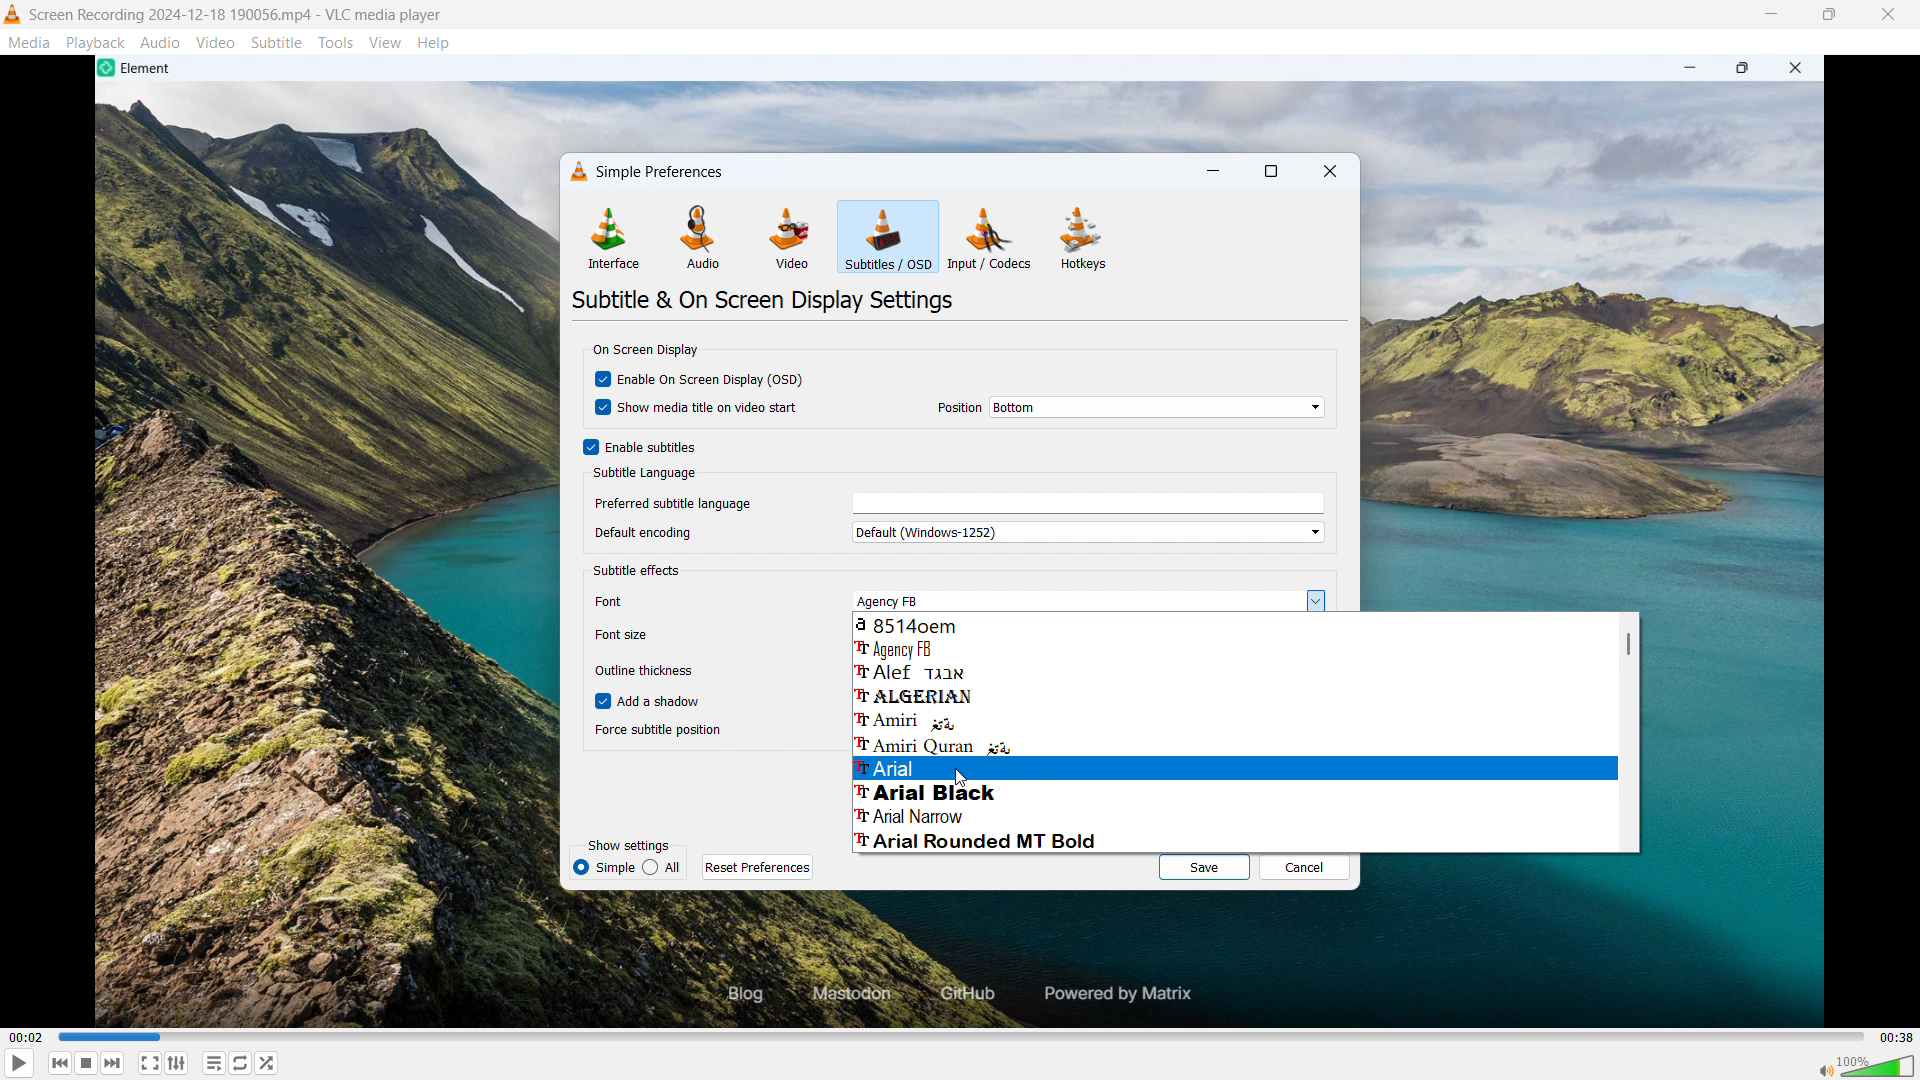  Describe the element at coordinates (1157, 407) in the screenshot. I see `select on screen display position` at that location.